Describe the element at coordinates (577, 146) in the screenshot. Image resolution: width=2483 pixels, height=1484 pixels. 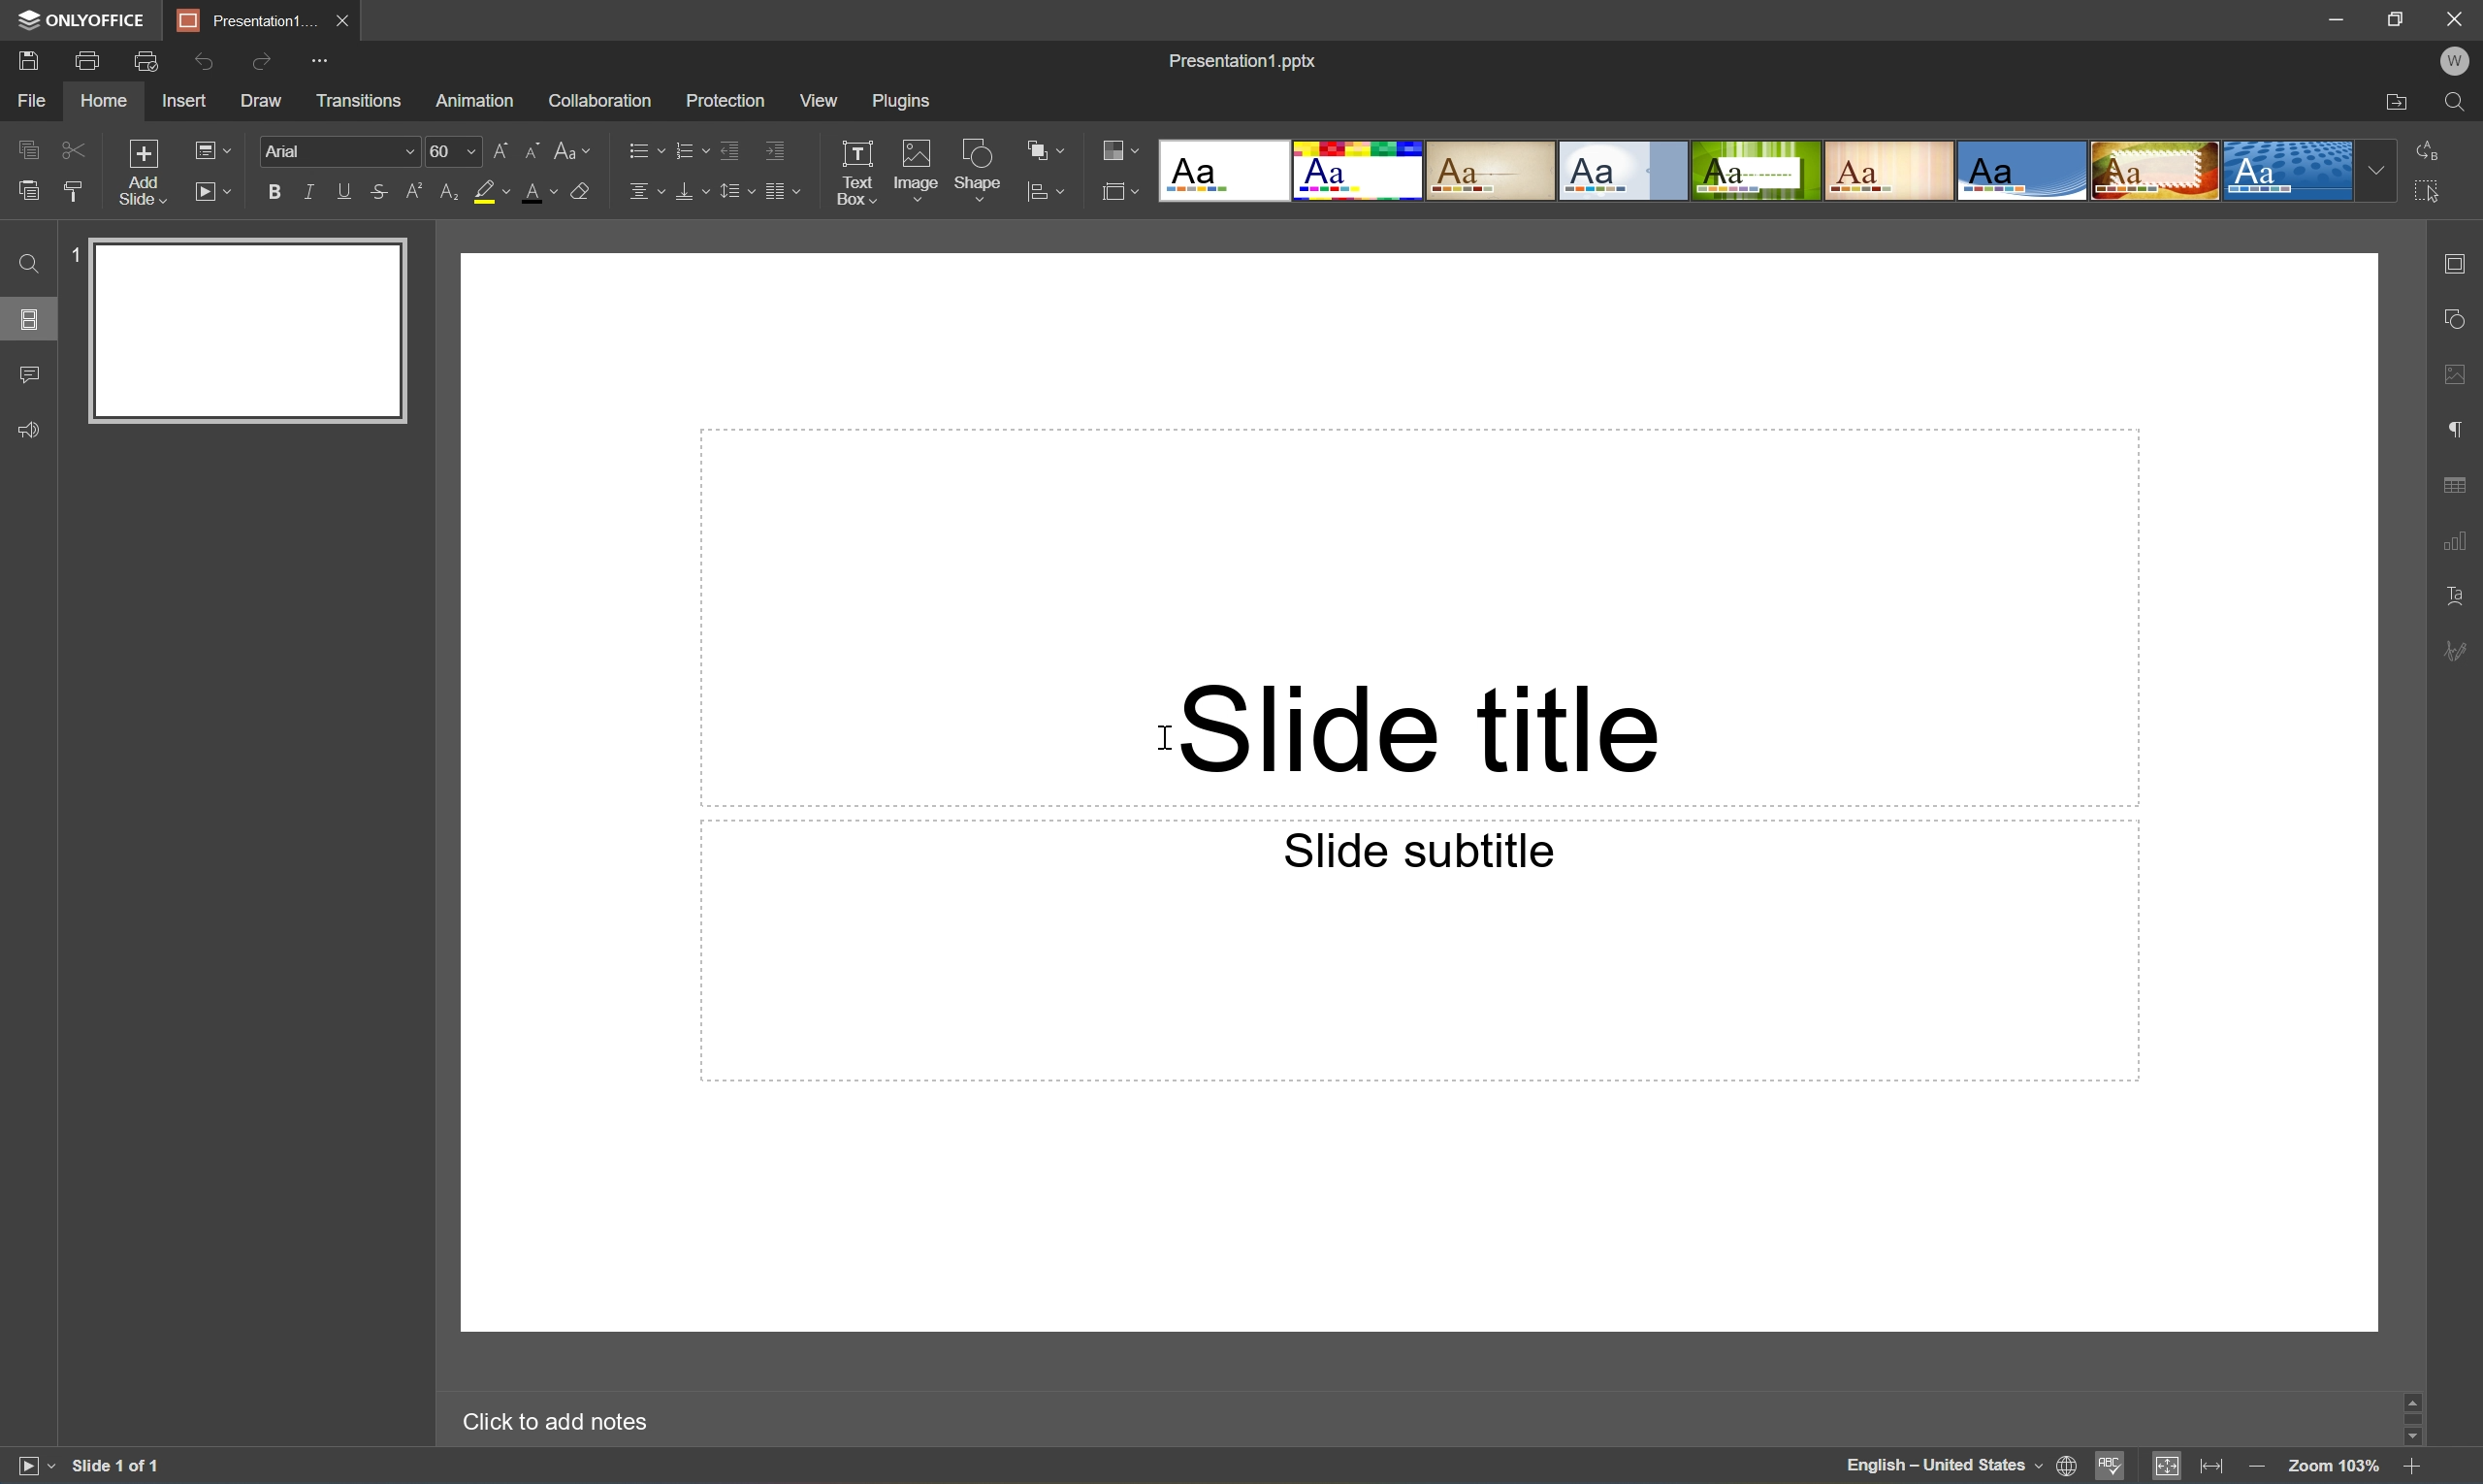
I see `Change case` at that location.